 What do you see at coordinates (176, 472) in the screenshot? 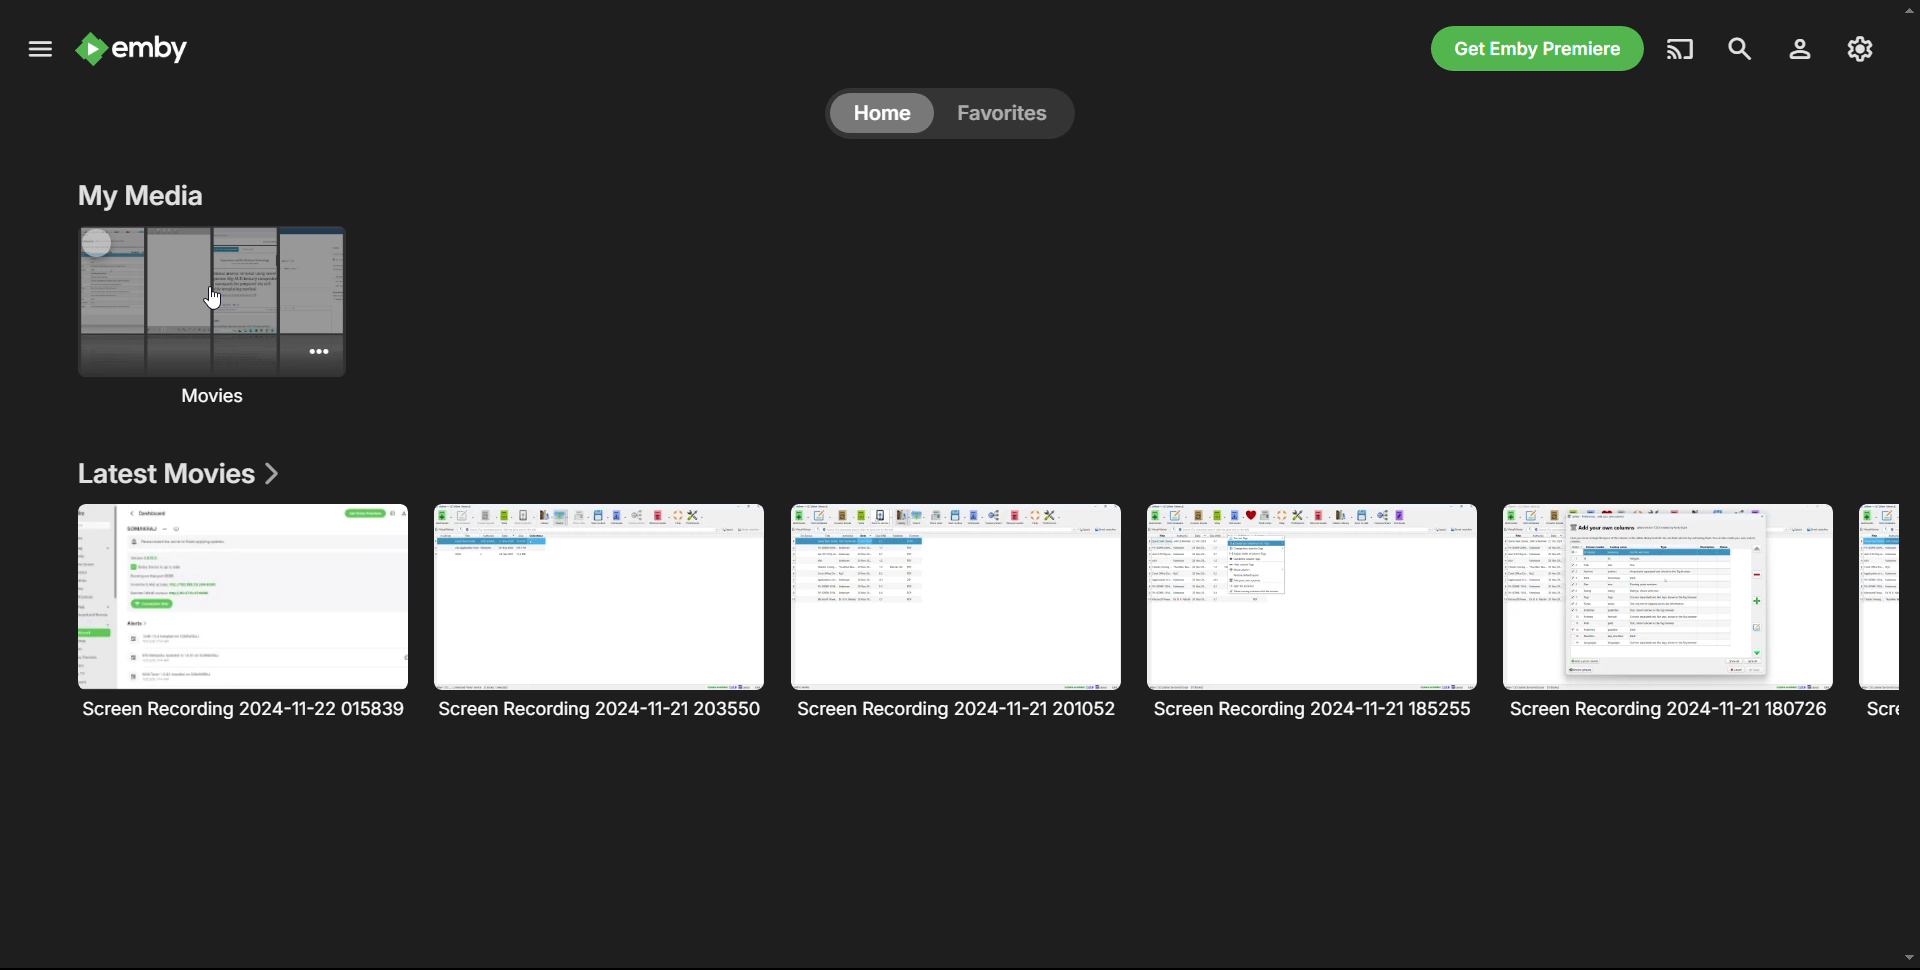
I see `latest movies` at bounding box center [176, 472].